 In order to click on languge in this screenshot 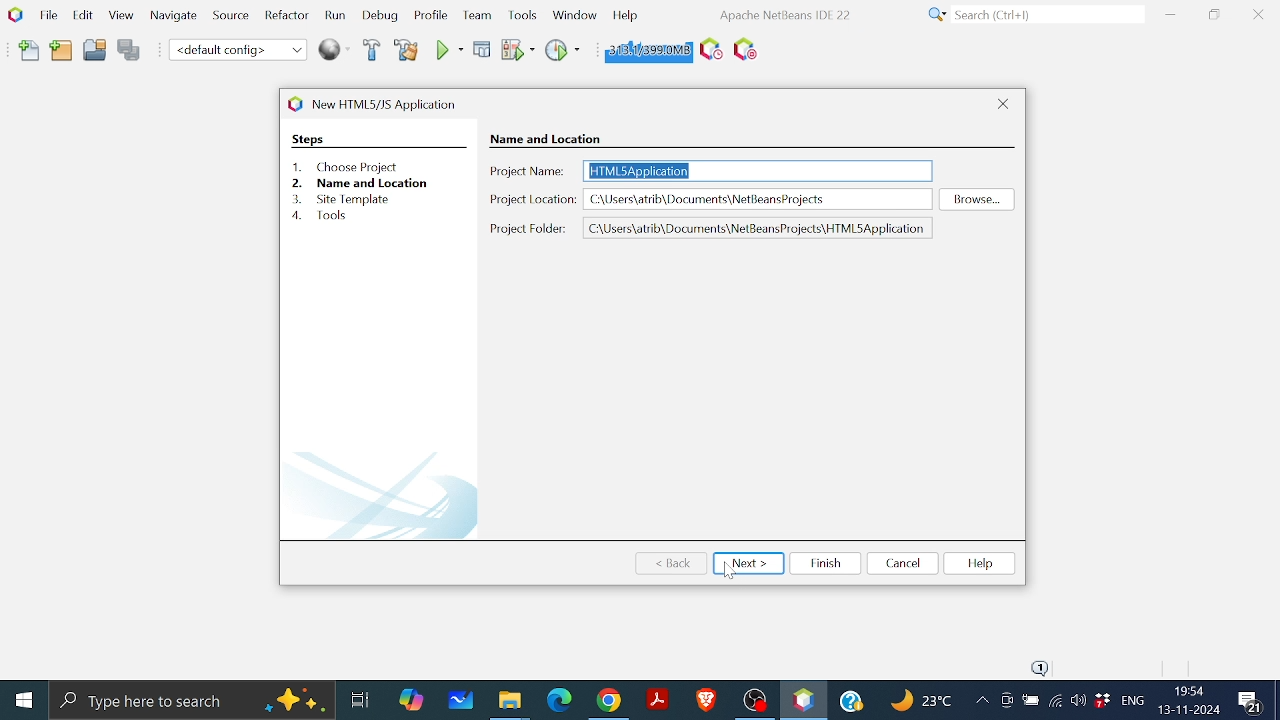, I will do `click(1133, 702)`.